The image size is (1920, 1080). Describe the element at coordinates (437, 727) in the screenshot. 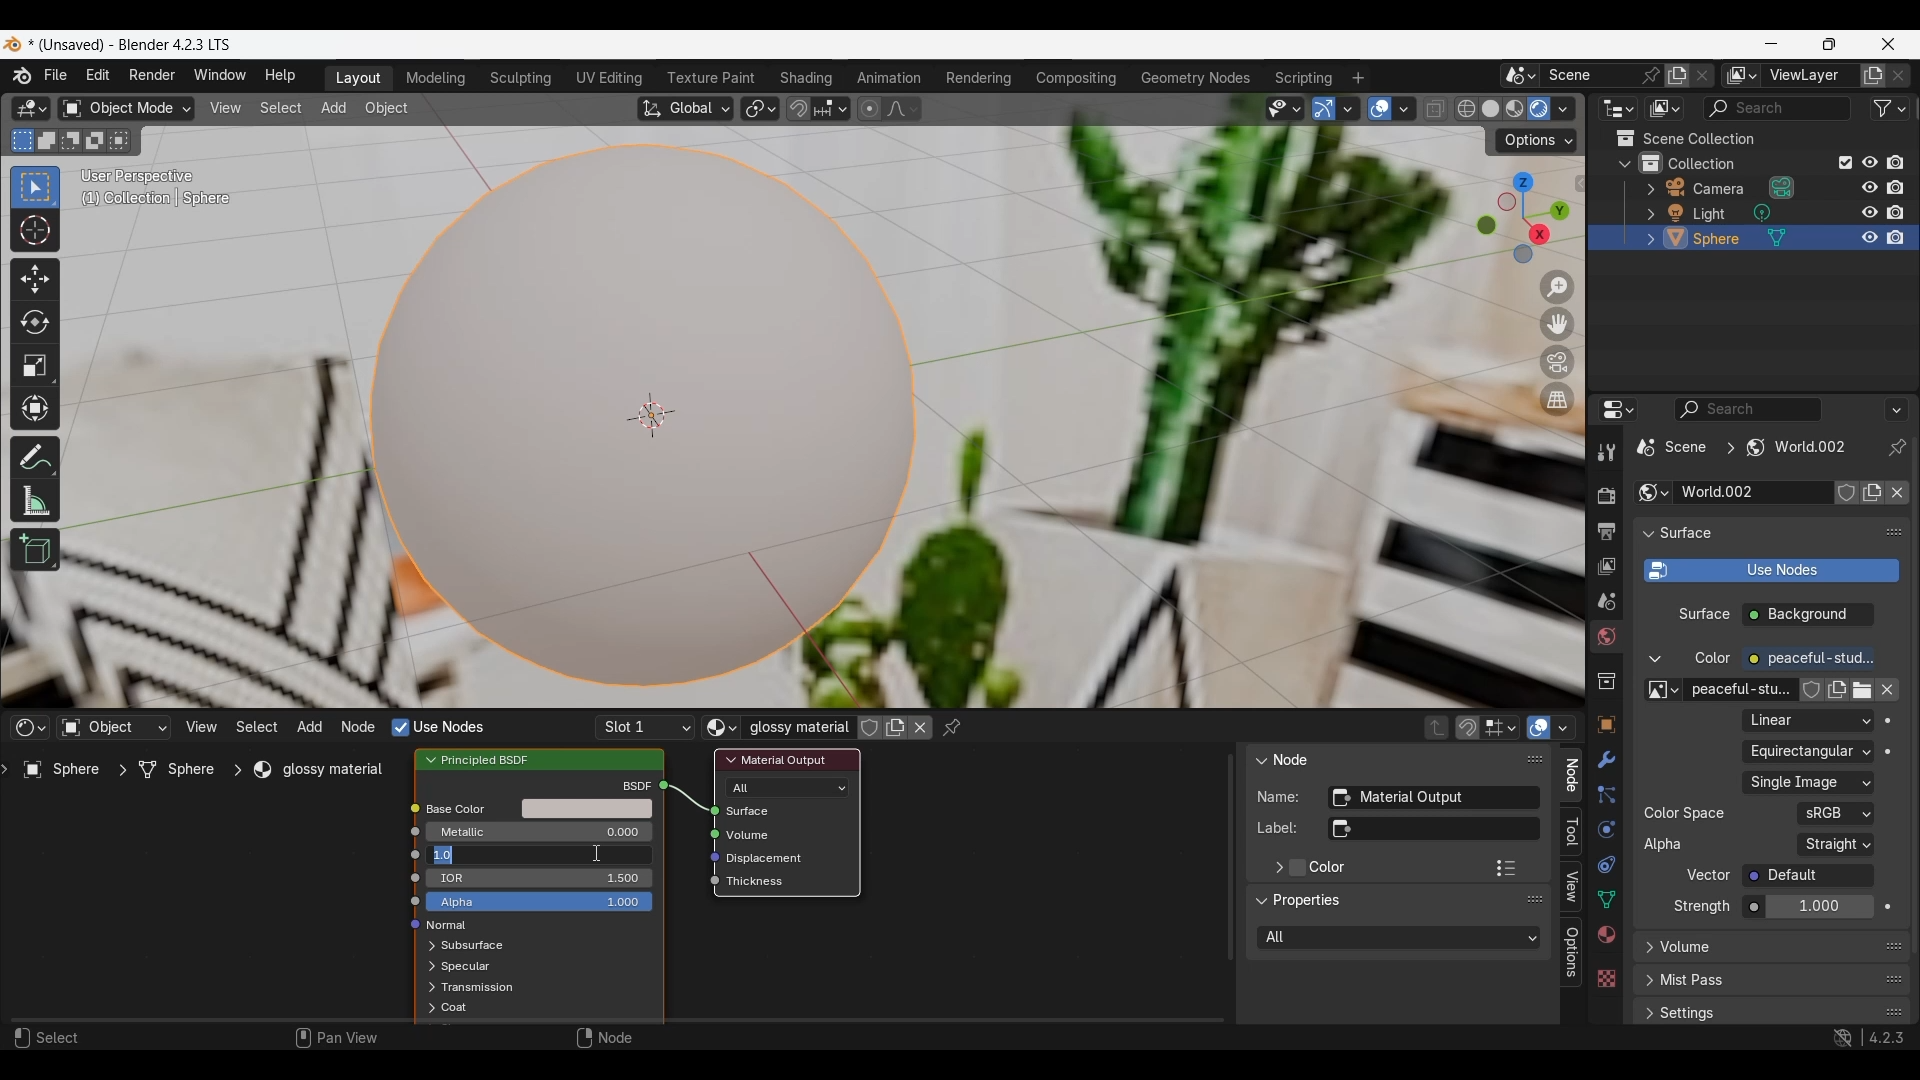

I see `Nodes to render material` at that location.